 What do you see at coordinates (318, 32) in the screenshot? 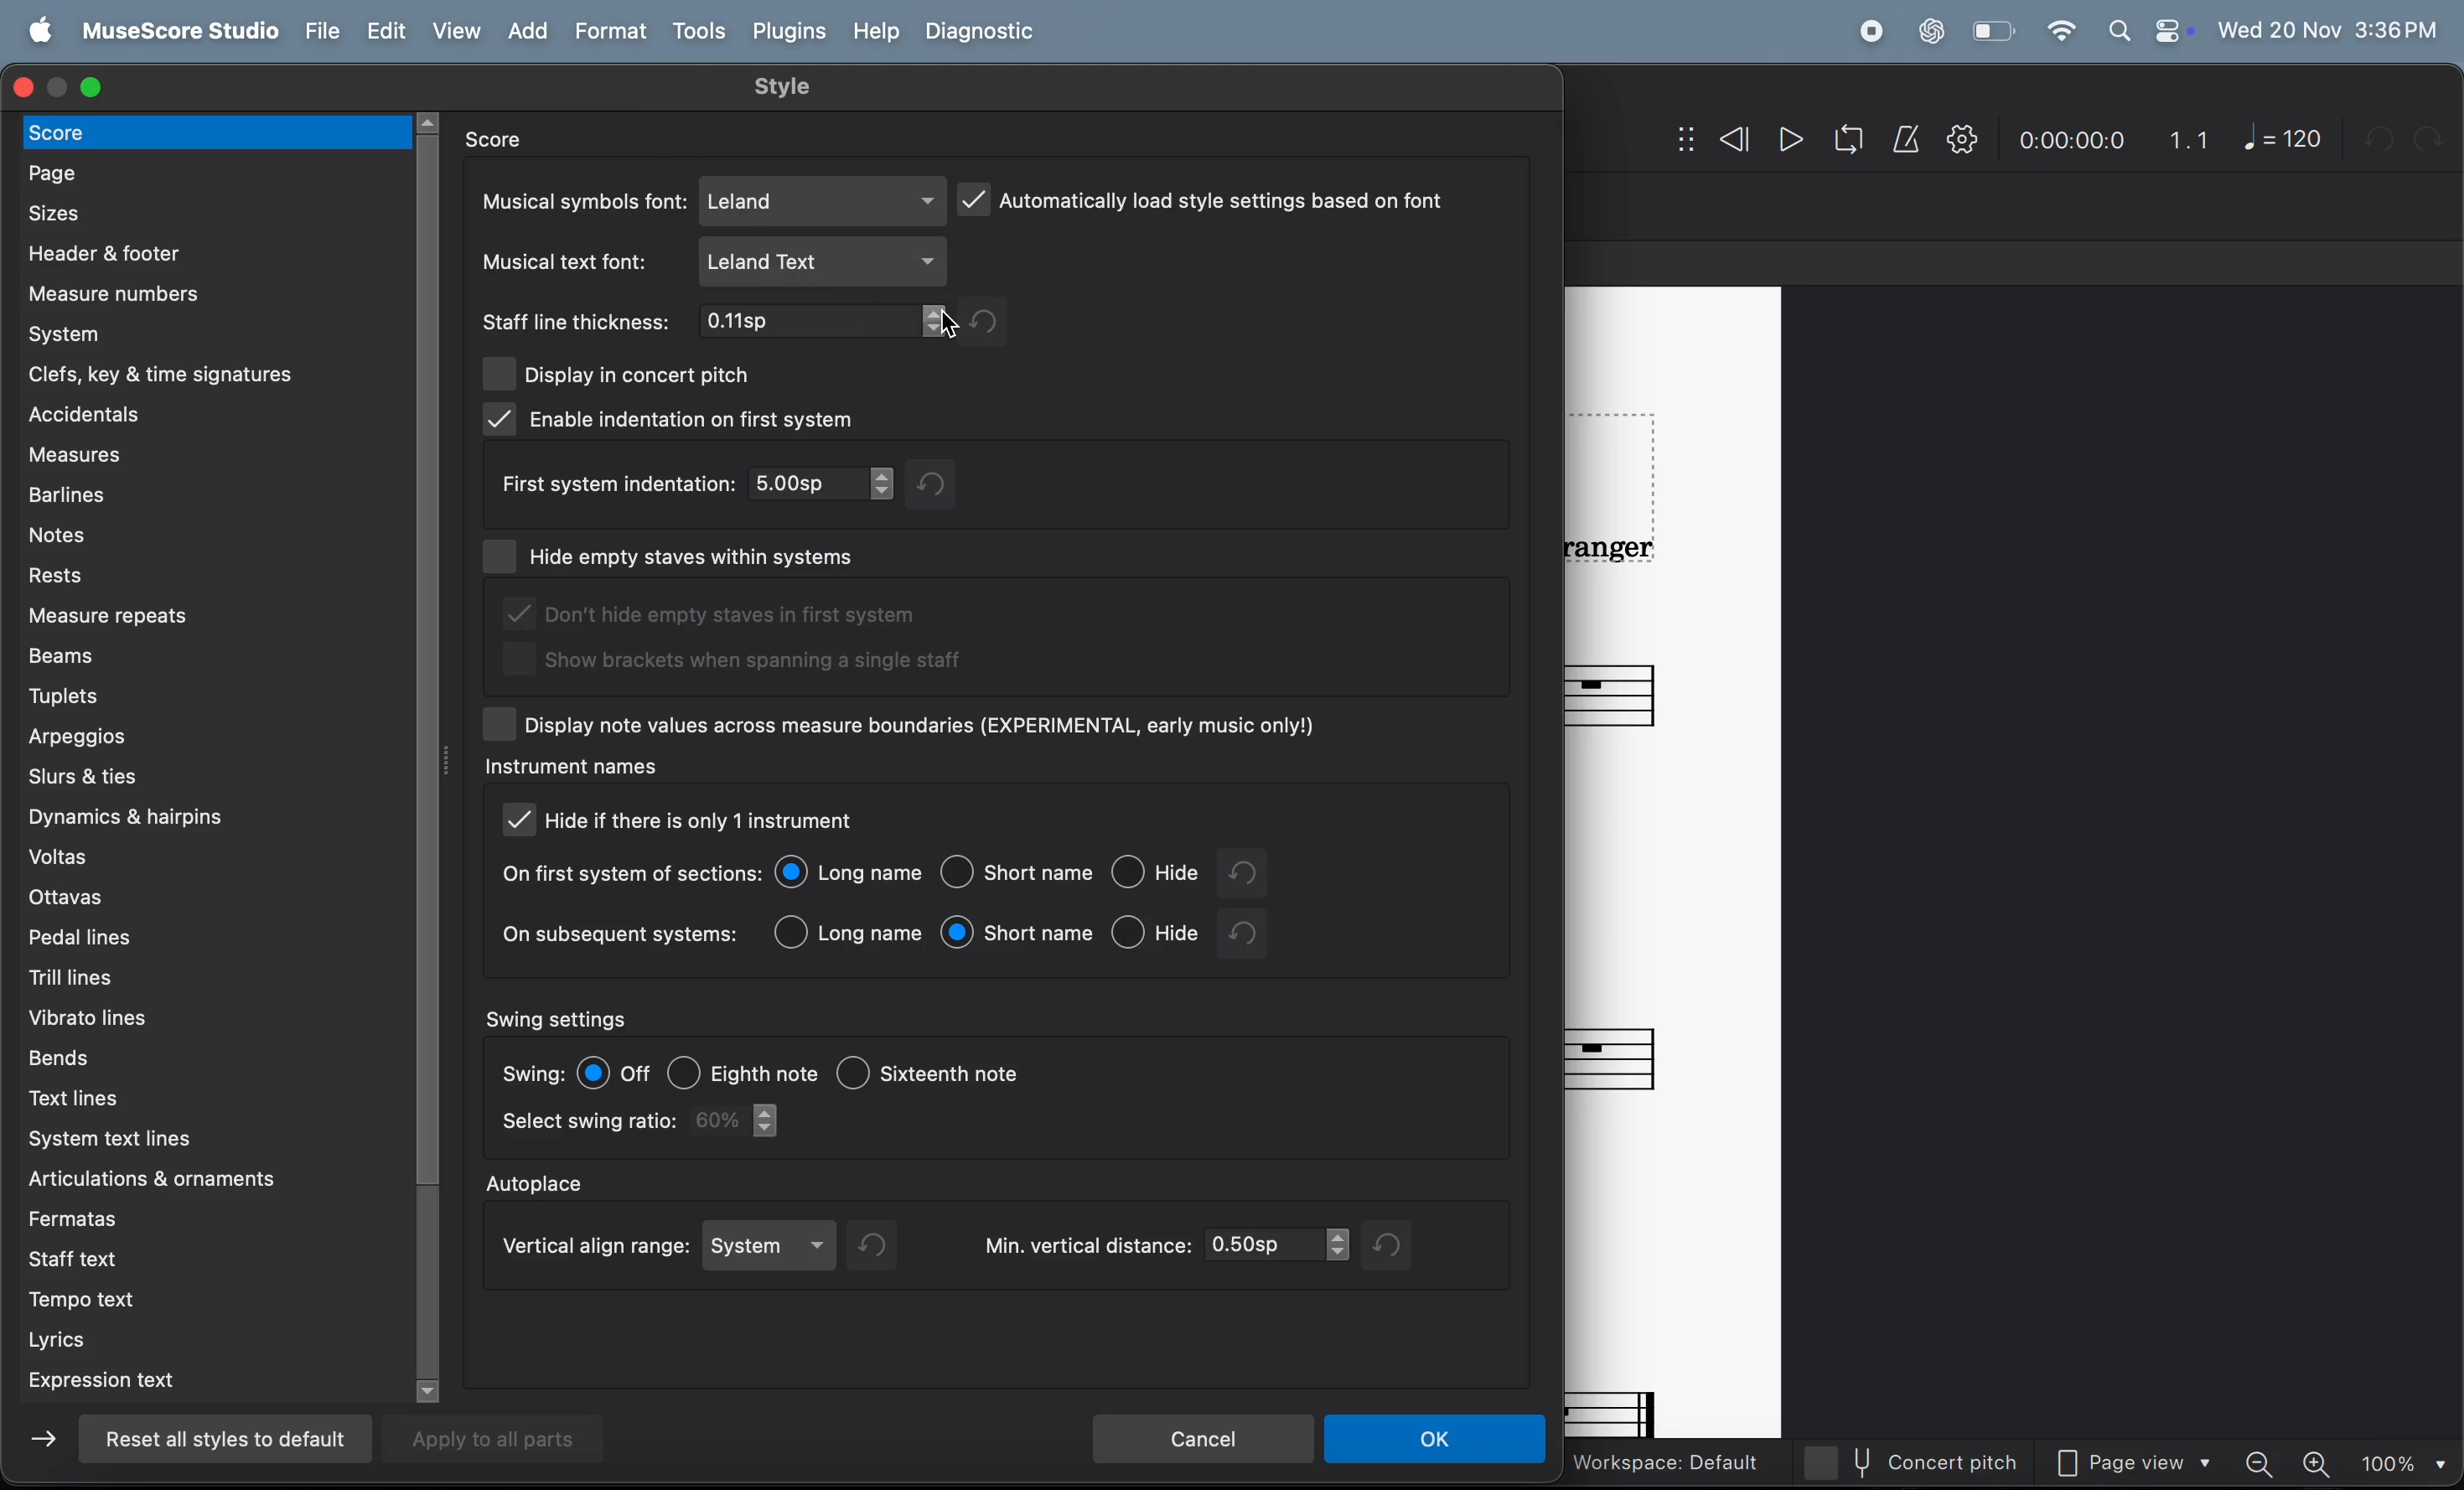
I see `file` at bounding box center [318, 32].